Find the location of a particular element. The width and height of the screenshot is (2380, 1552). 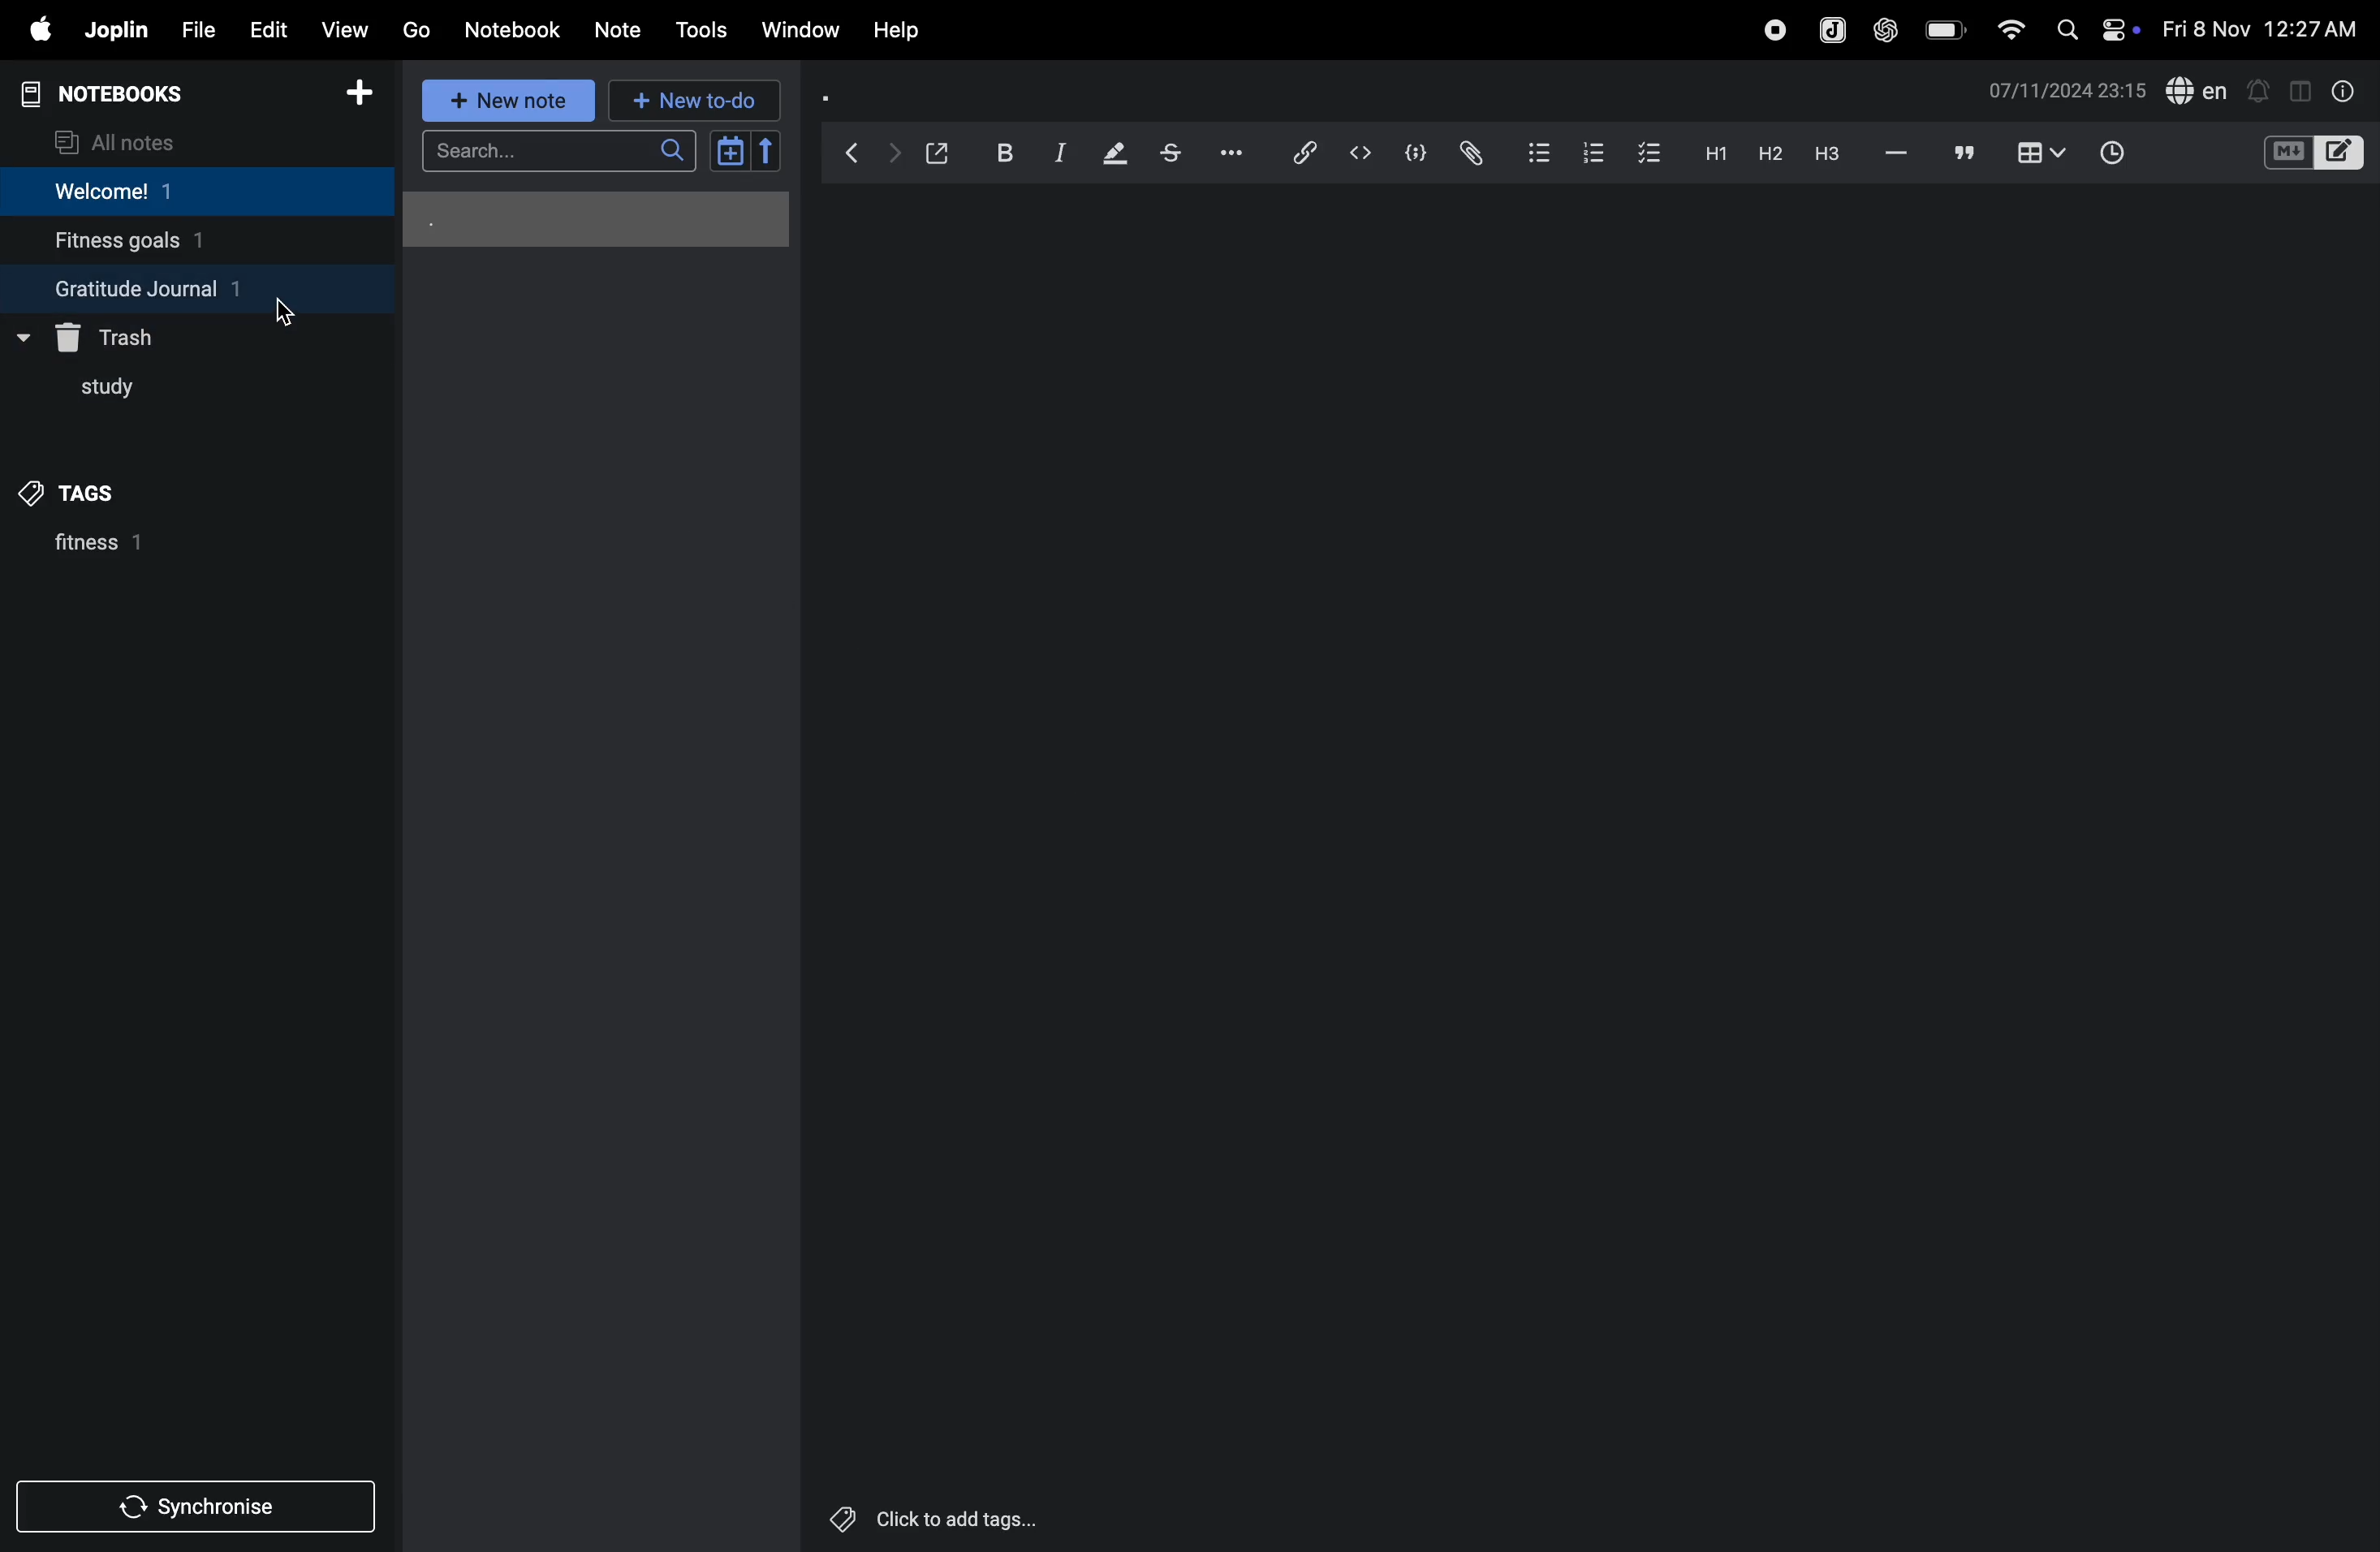

heading 1 is located at coordinates (1710, 156).